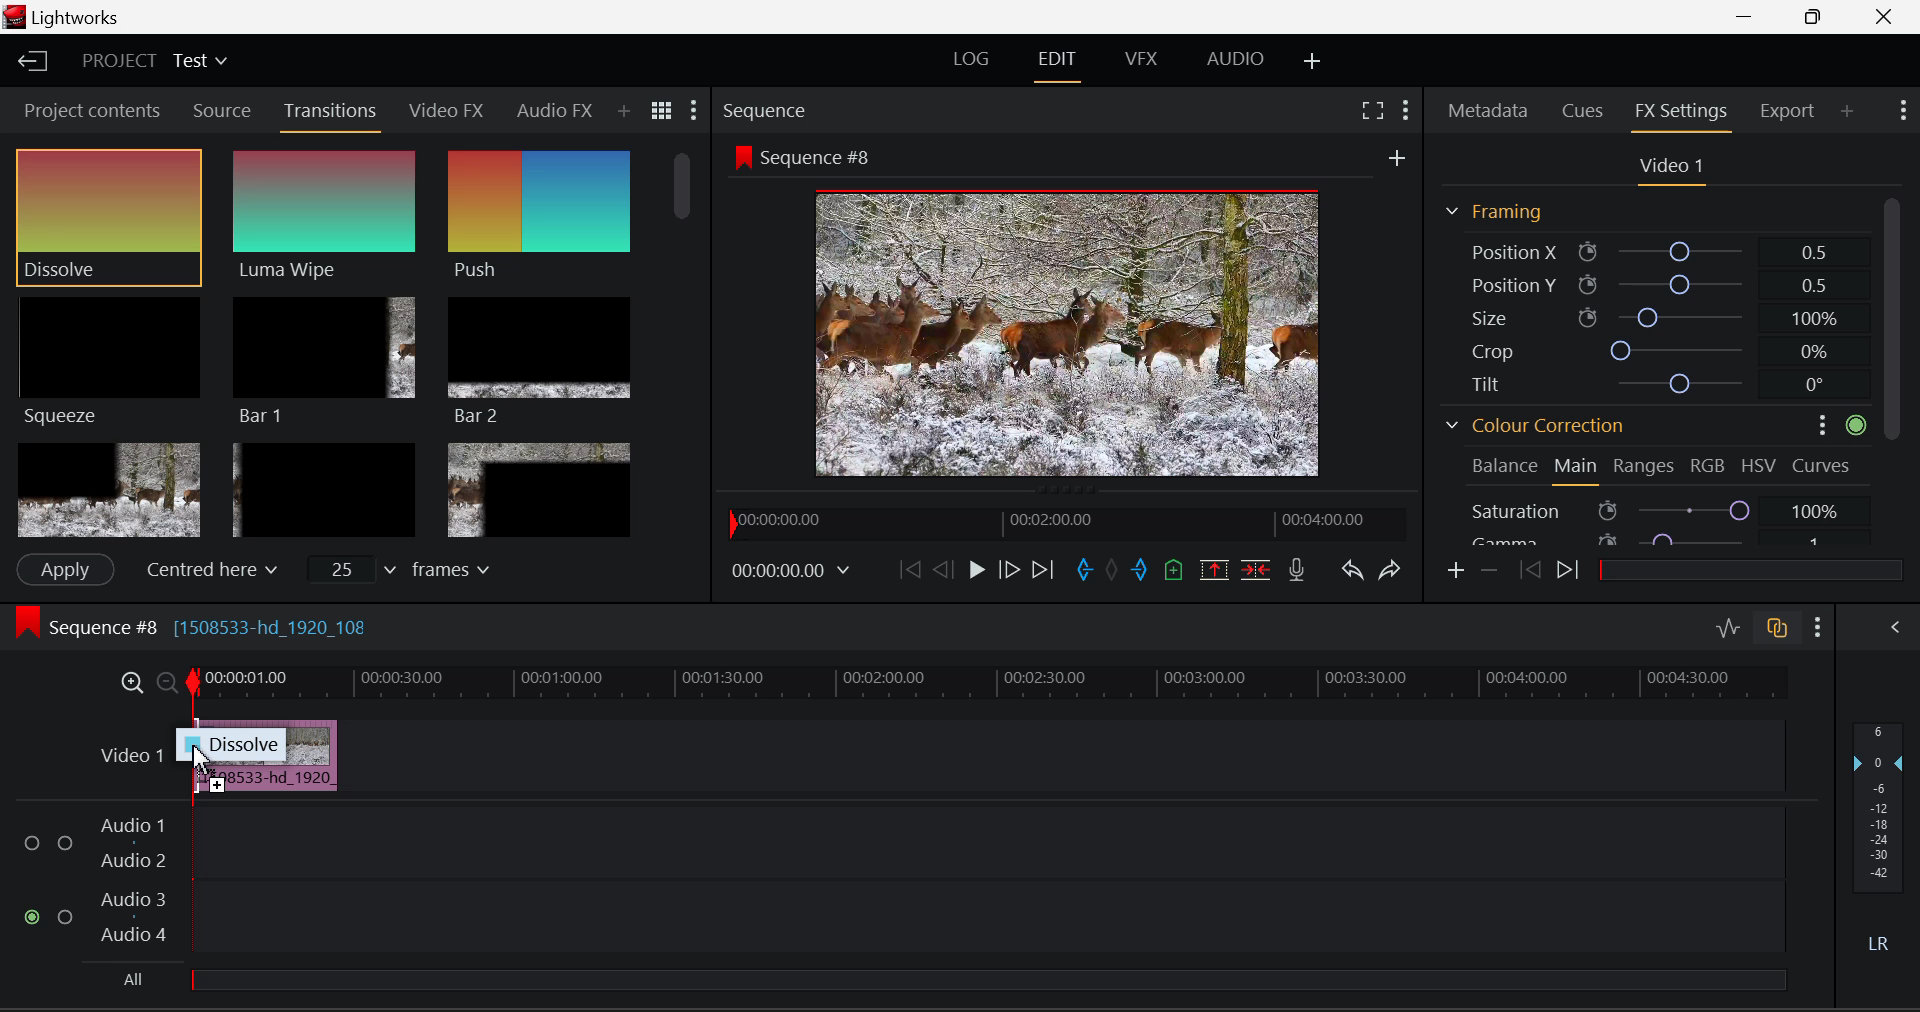 The image size is (1920, 1012). What do you see at coordinates (448, 115) in the screenshot?
I see `Video FX Open` at bounding box center [448, 115].